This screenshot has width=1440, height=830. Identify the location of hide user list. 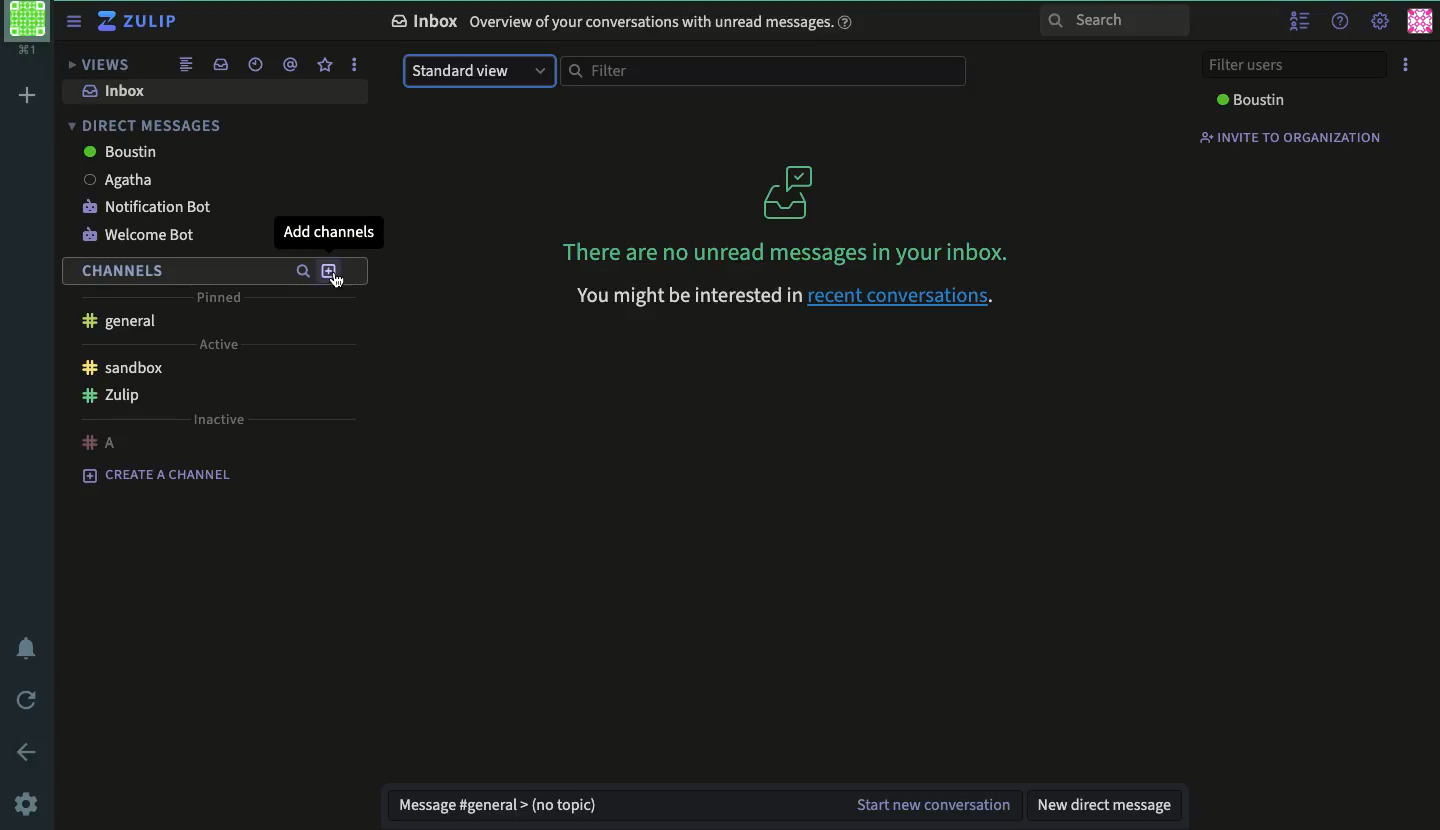
(1298, 20).